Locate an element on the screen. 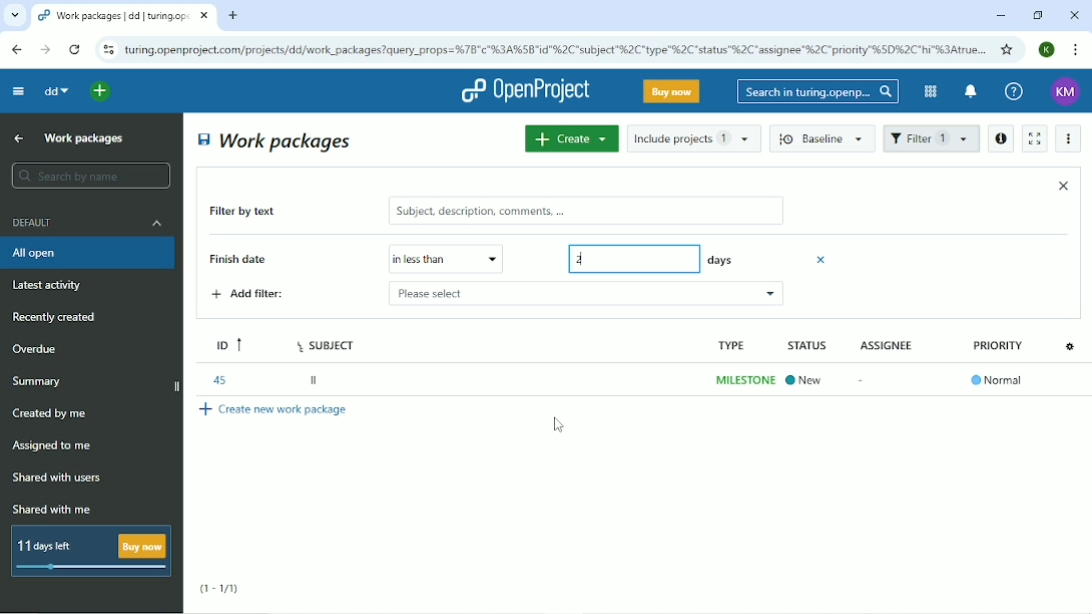  Summary is located at coordinates (40, 381).